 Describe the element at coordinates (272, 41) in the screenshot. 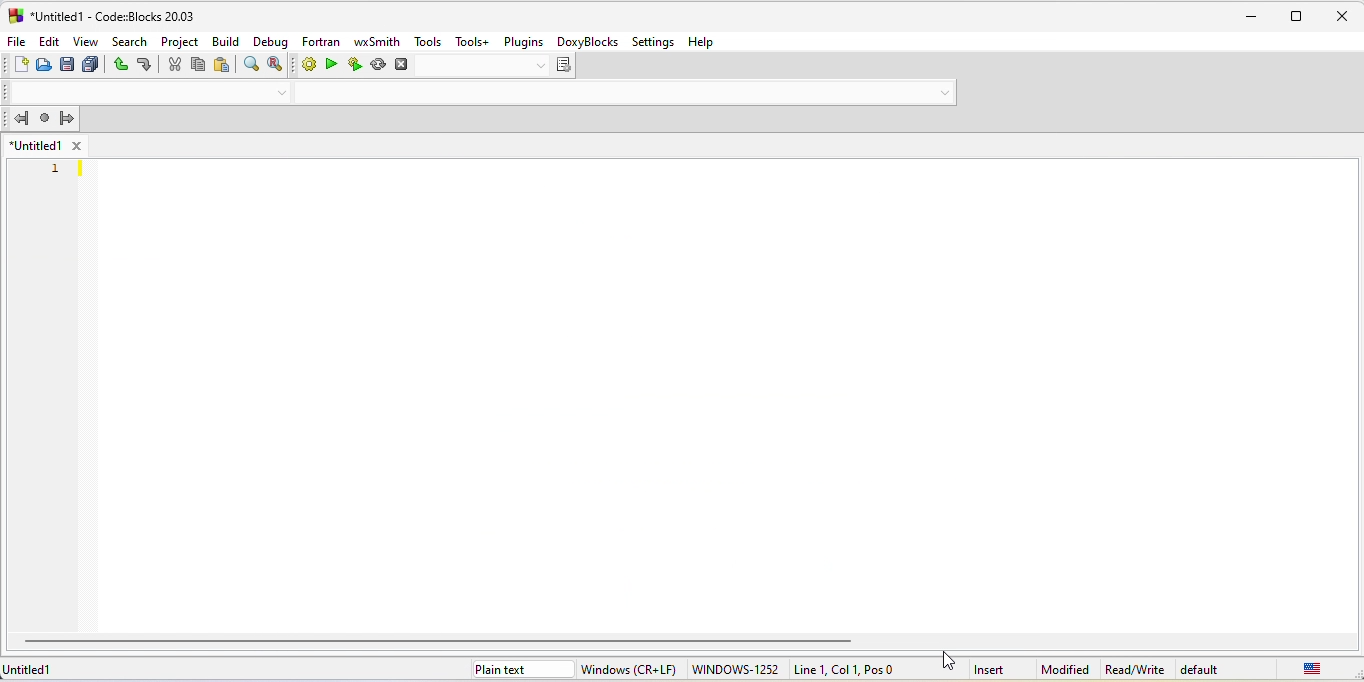

I see `debug` at that location.